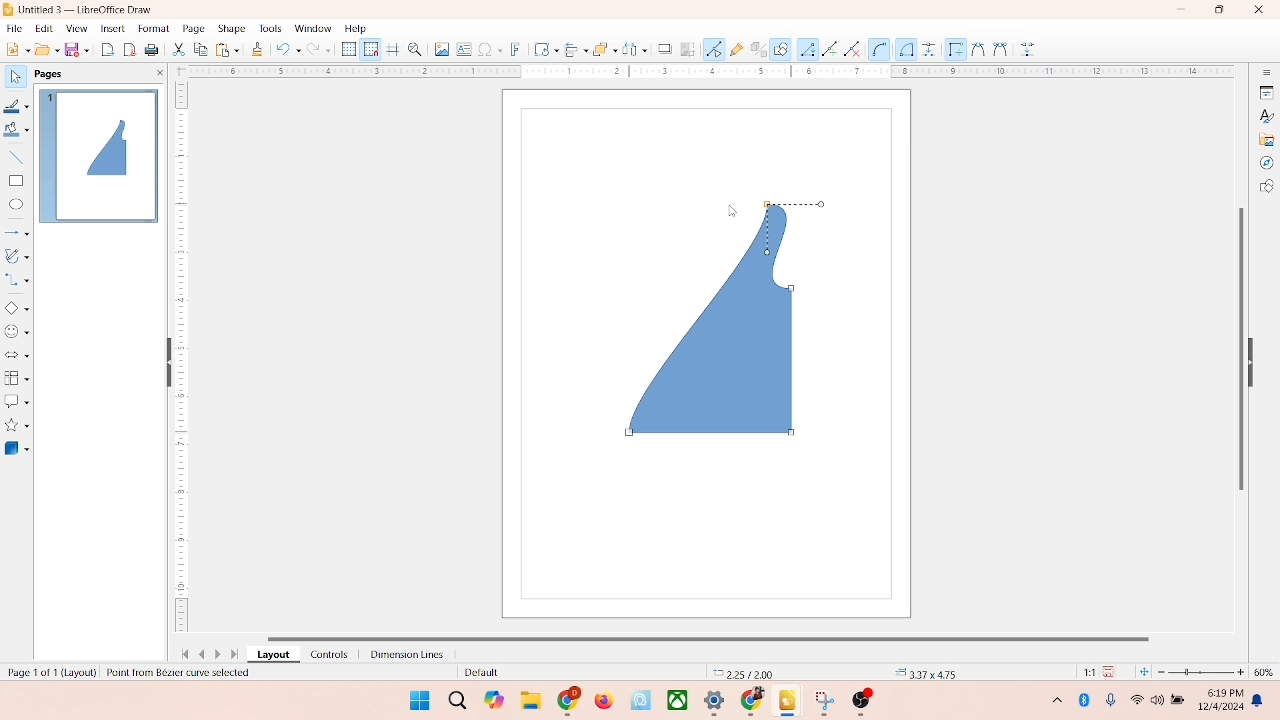 The height and width of the screenshot is (720, 1280). I want to click on battery, so click(1180, 701).